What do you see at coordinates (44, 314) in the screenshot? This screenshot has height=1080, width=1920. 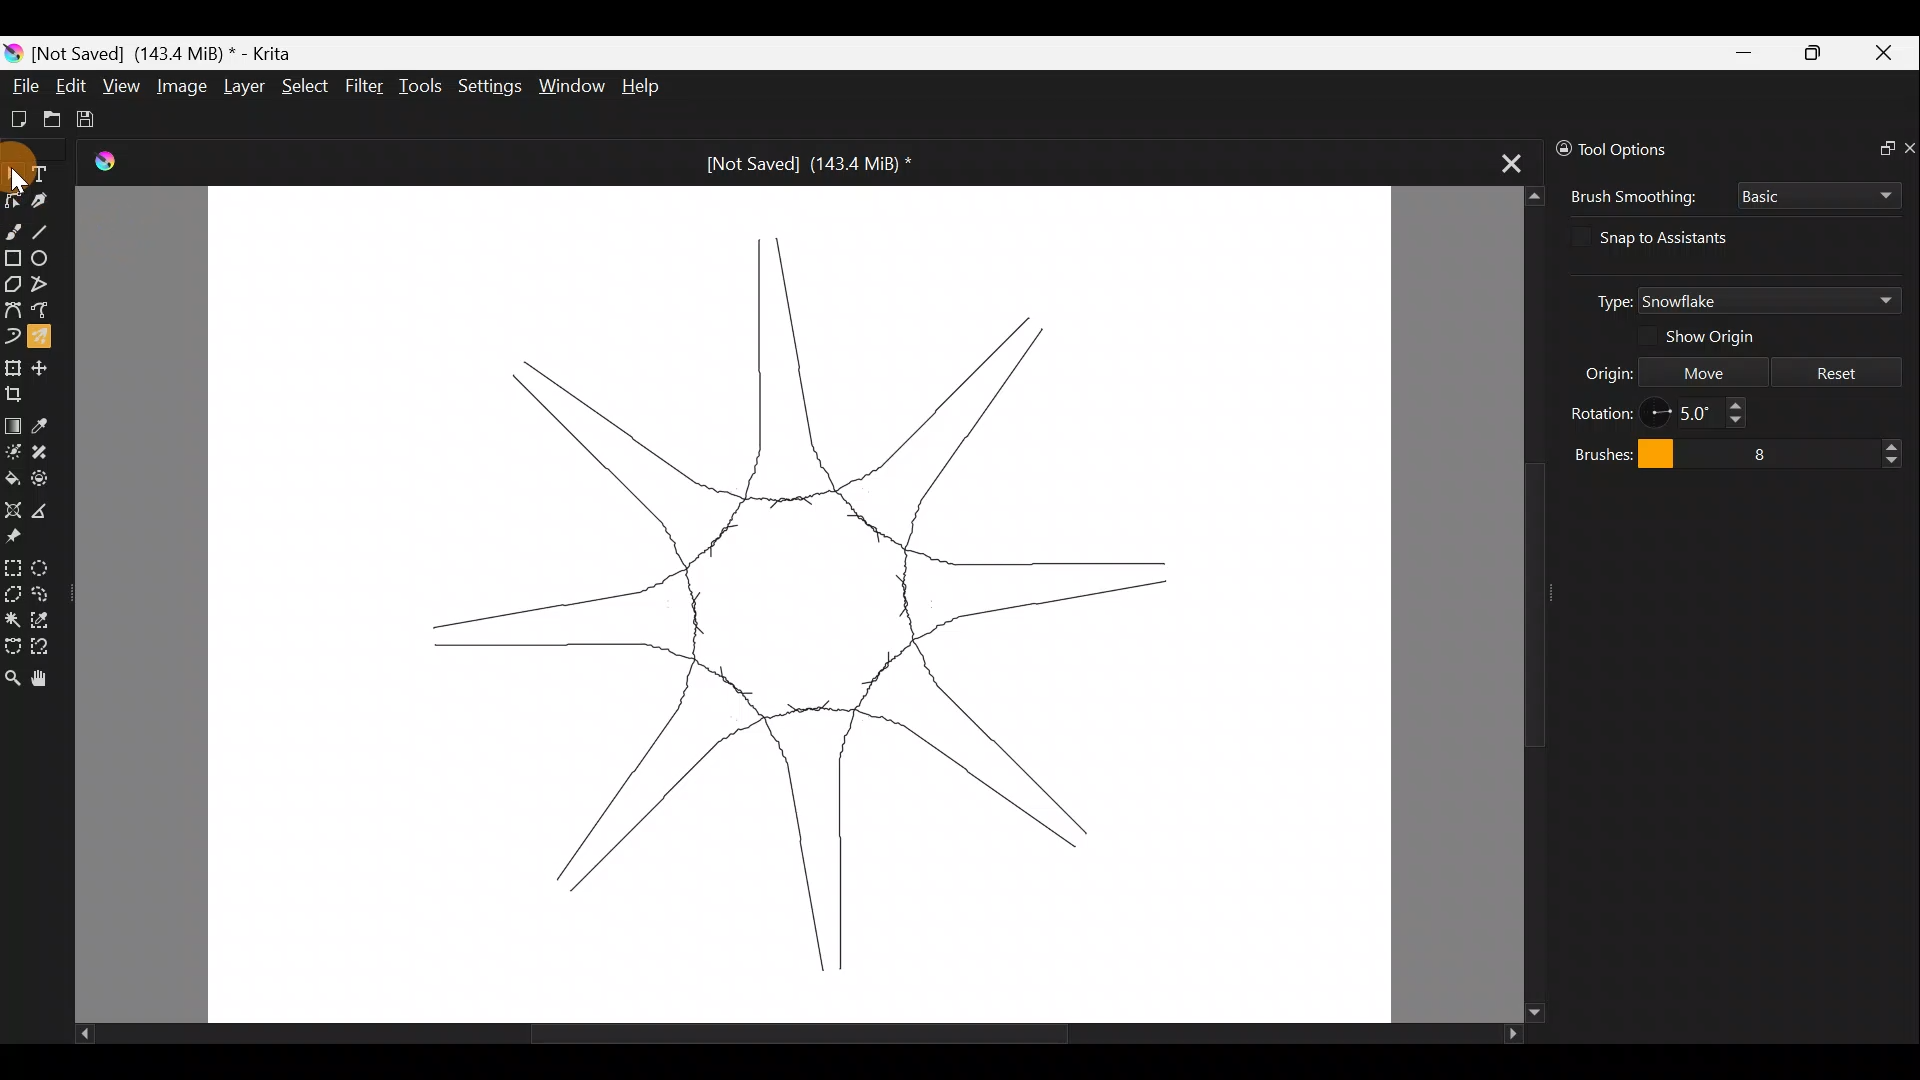 I see `Freehand path tool` at bounding box center [44, 314].